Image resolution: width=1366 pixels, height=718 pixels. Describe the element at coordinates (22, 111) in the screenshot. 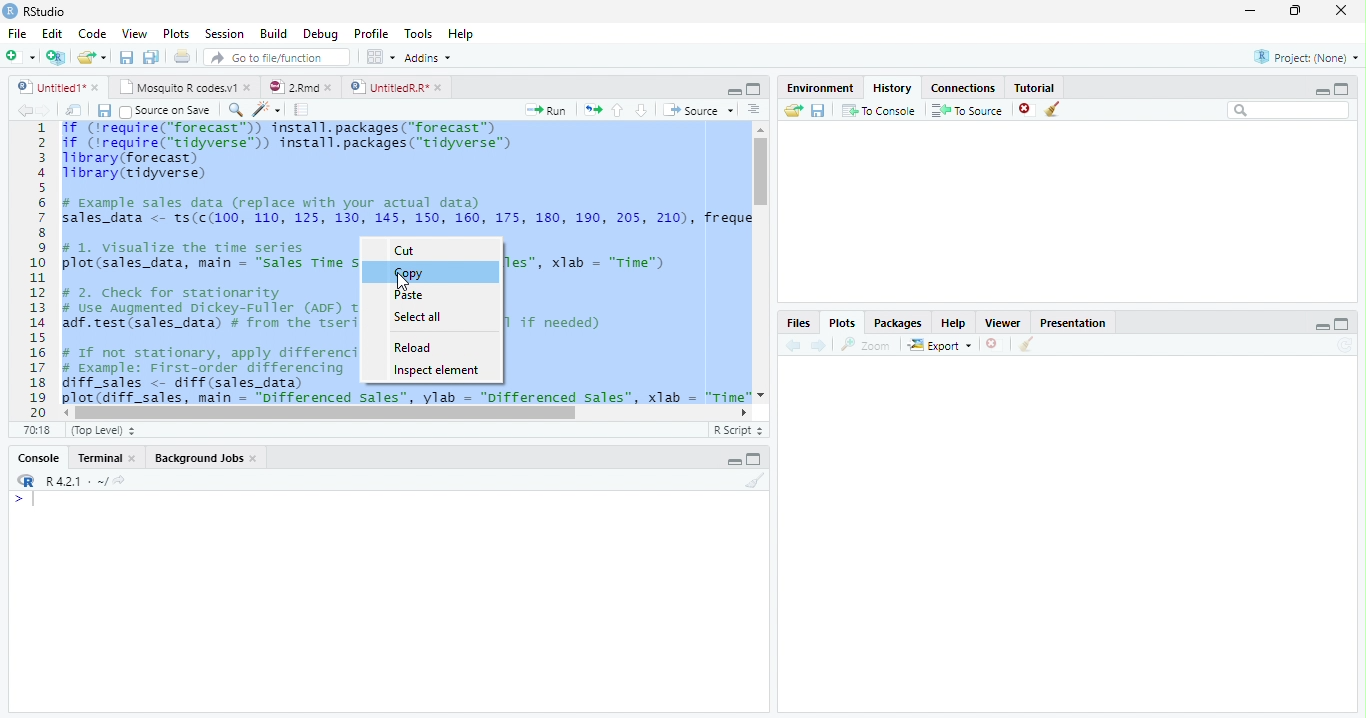

I see `Previous` at that location.